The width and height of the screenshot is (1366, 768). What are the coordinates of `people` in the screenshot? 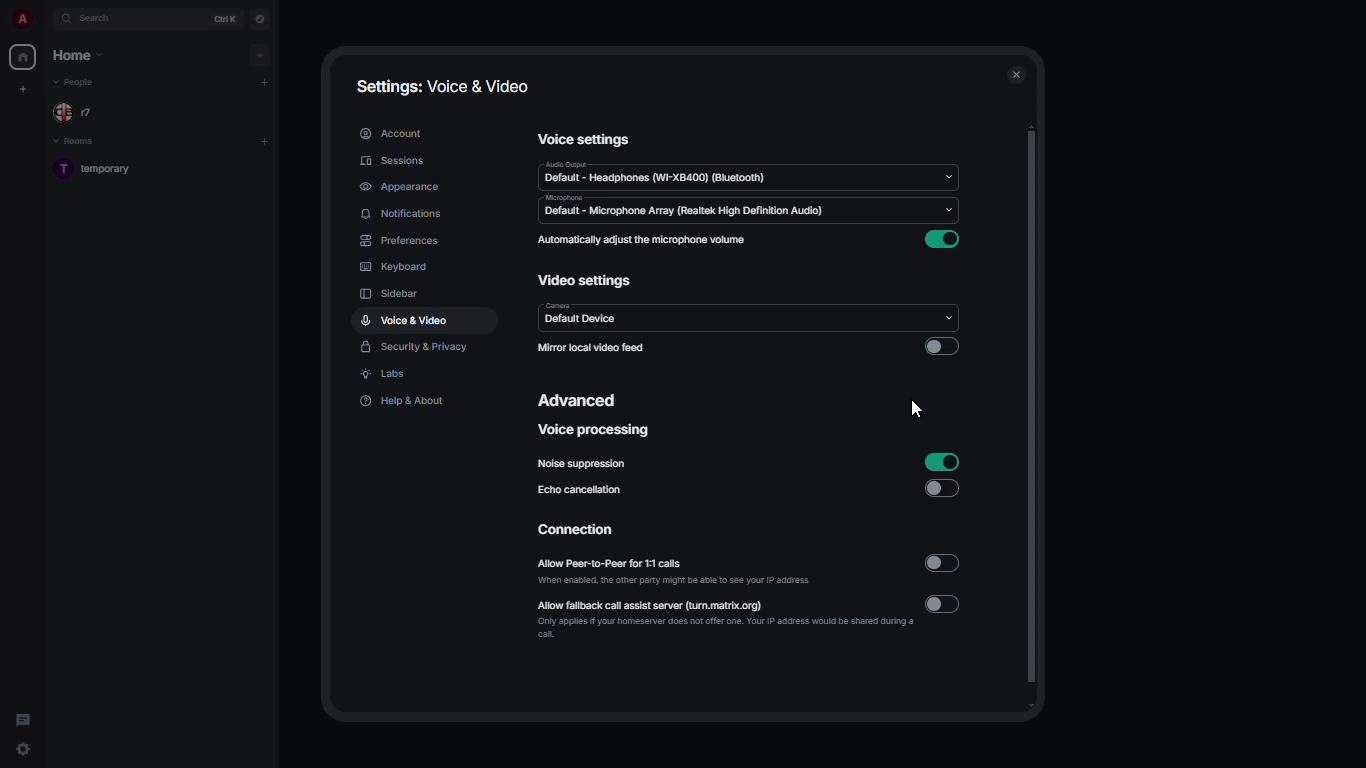 It's located at (77, 83).